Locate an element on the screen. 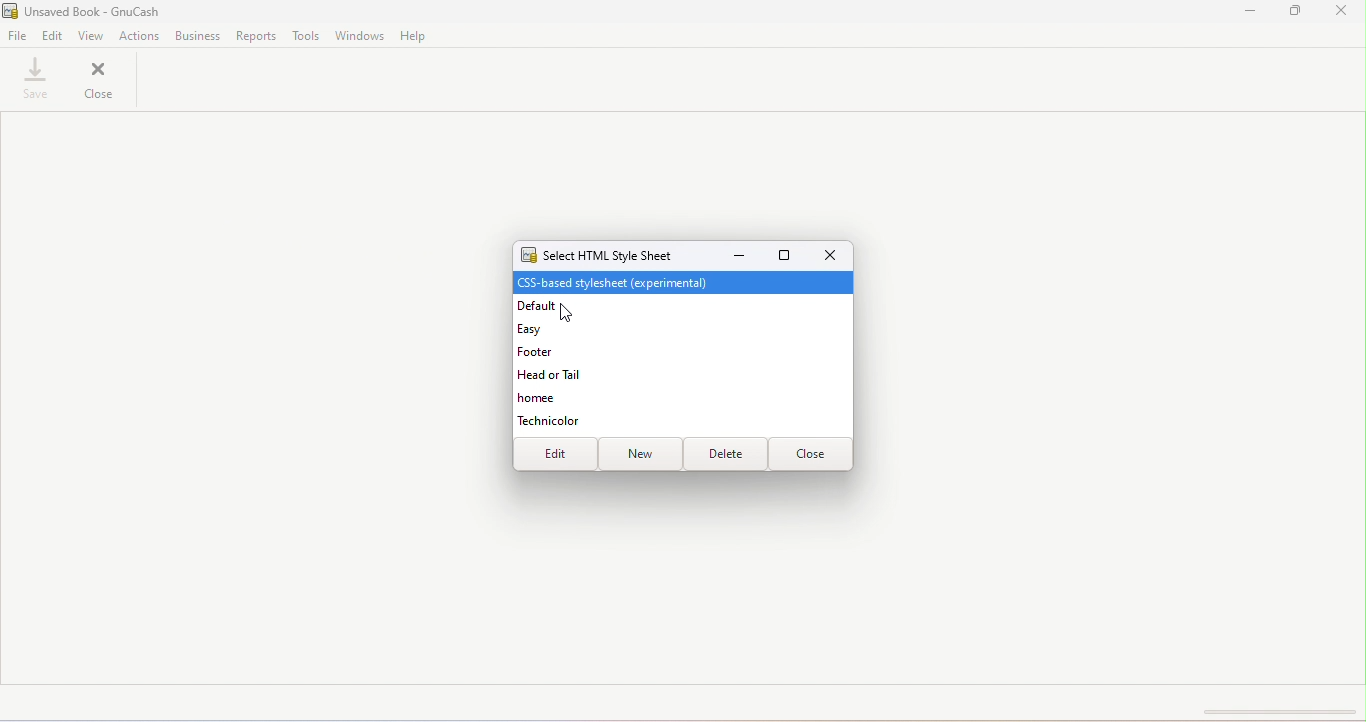 Image resolution: width=1366 pixels, height=722 pixels. Footer is located at coordinates (543, 352).